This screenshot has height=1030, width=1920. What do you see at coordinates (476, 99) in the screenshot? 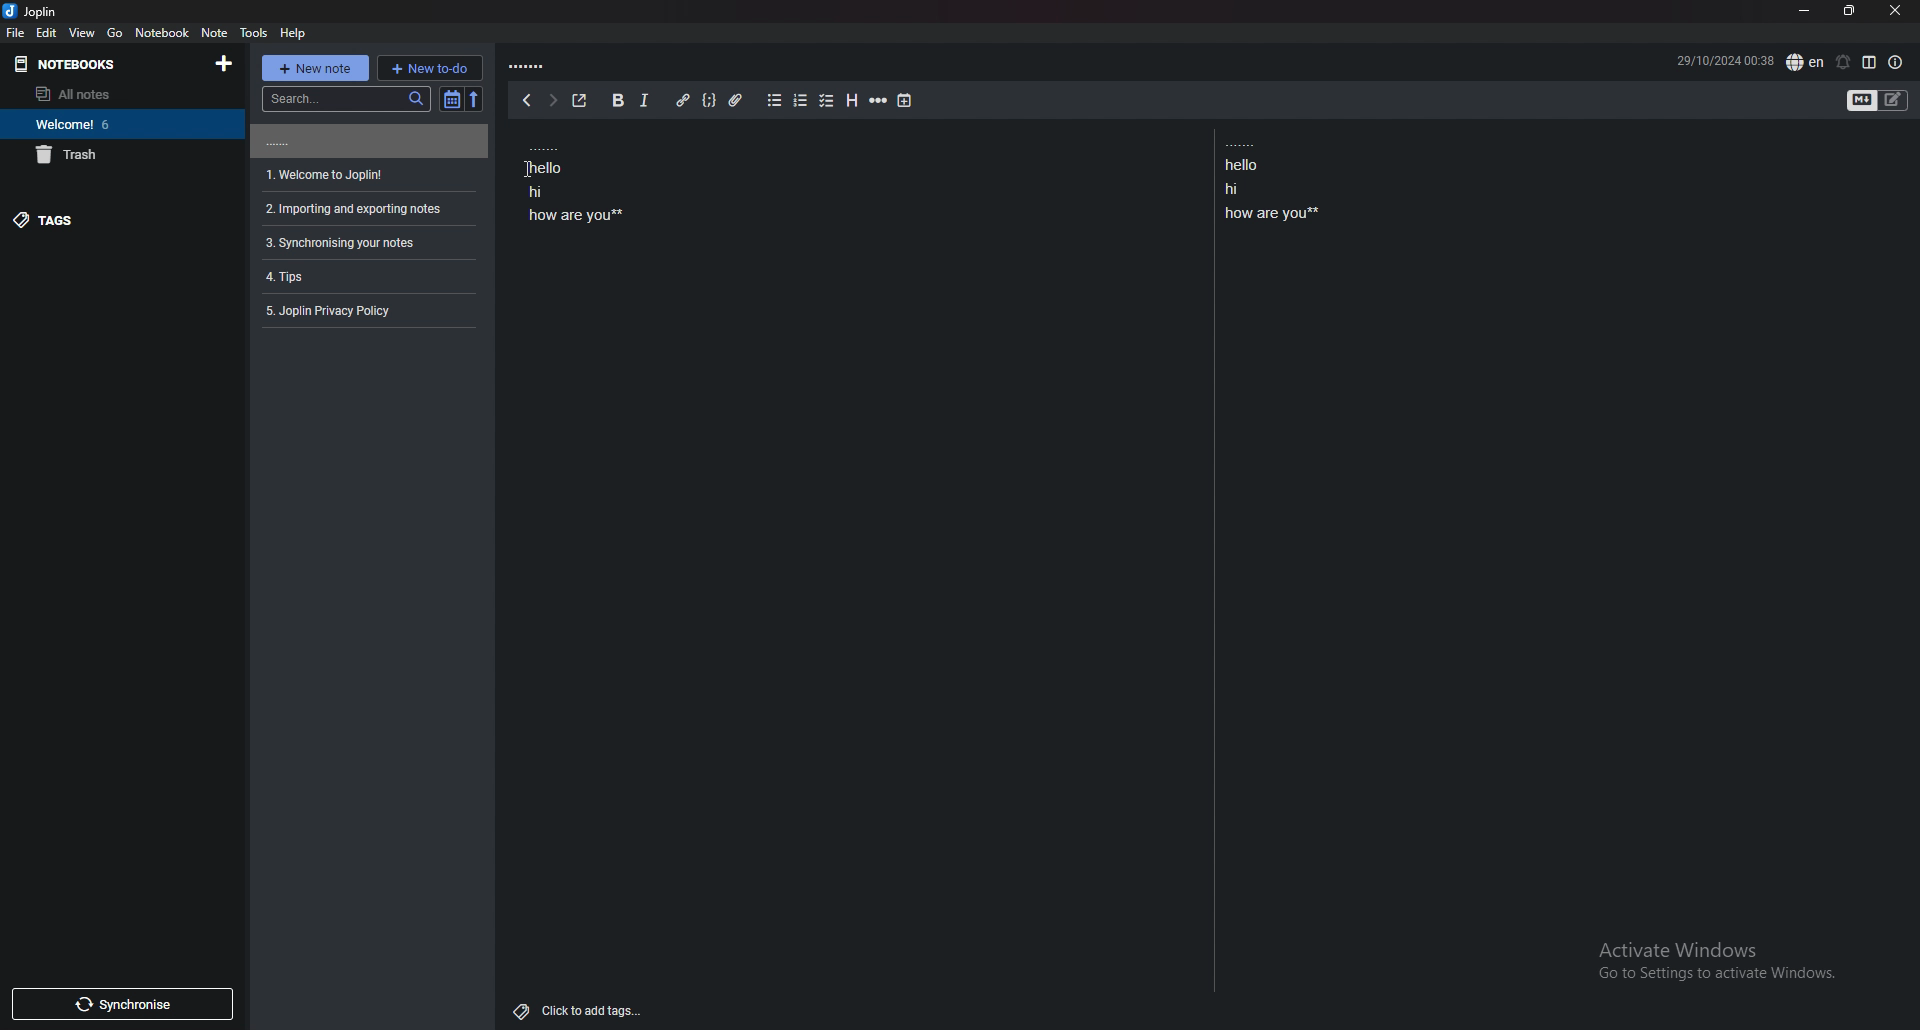
I see `reverse sort order` at bounding box center [476, 99].